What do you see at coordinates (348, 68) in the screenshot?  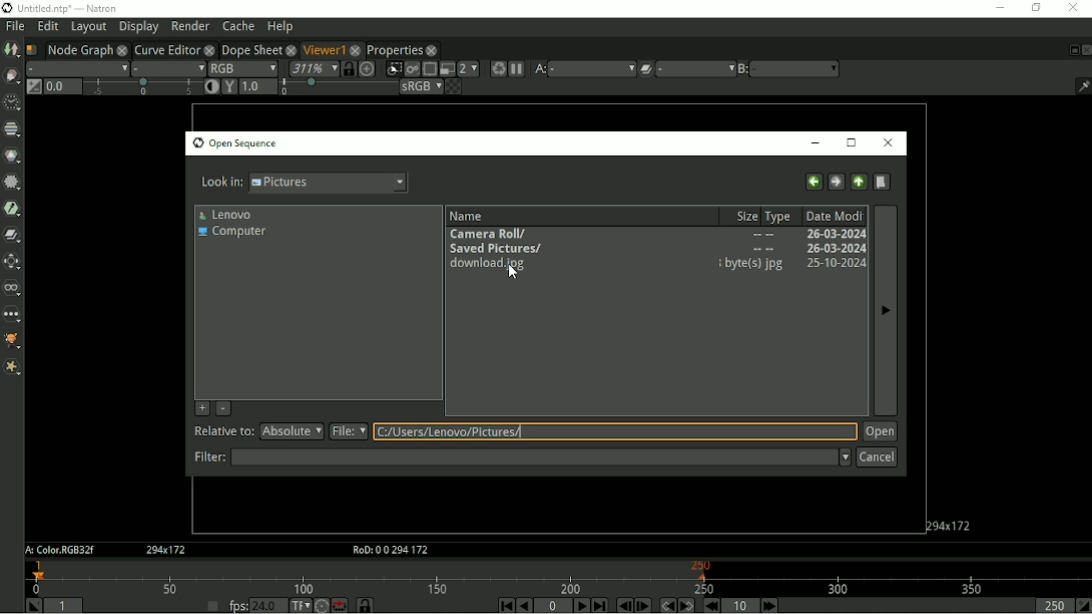 I see `Synchronize ` at bounding box center [348, 68].